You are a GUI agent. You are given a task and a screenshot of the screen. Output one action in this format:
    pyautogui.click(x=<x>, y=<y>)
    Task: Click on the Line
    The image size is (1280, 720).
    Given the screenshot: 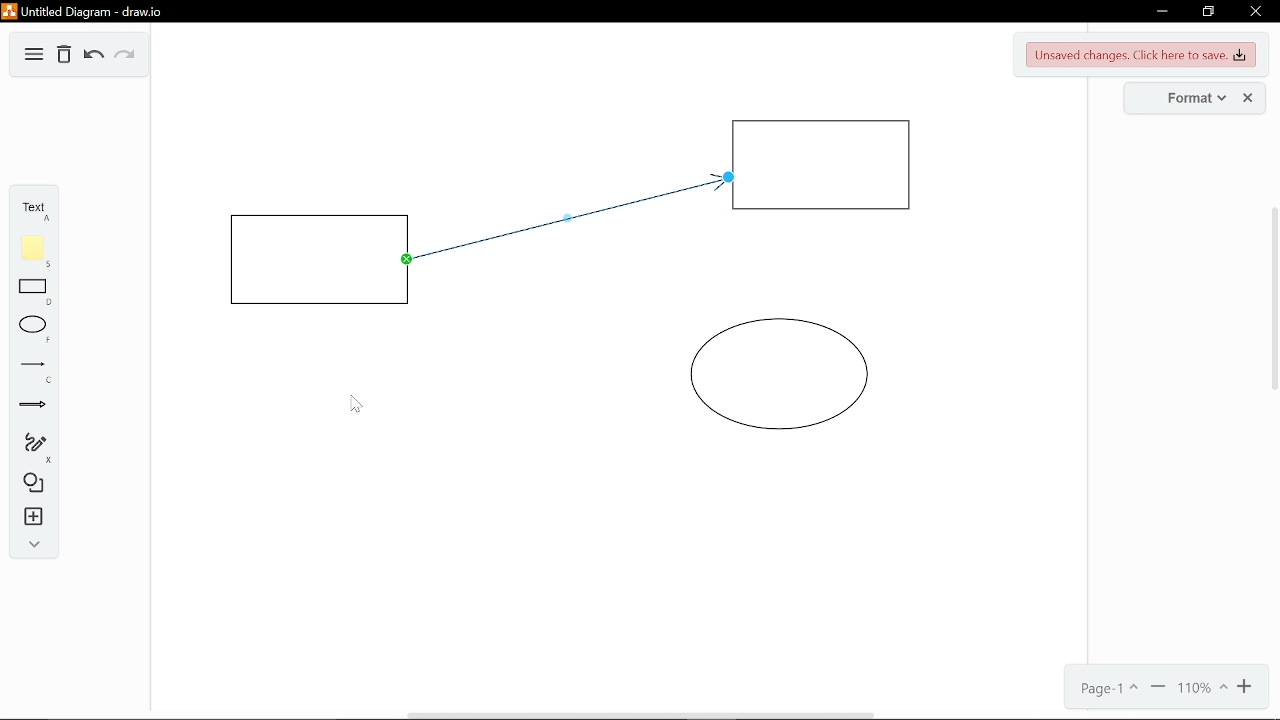 What is the action you would take?
    pyautogui.click(x=34, y=371)
    